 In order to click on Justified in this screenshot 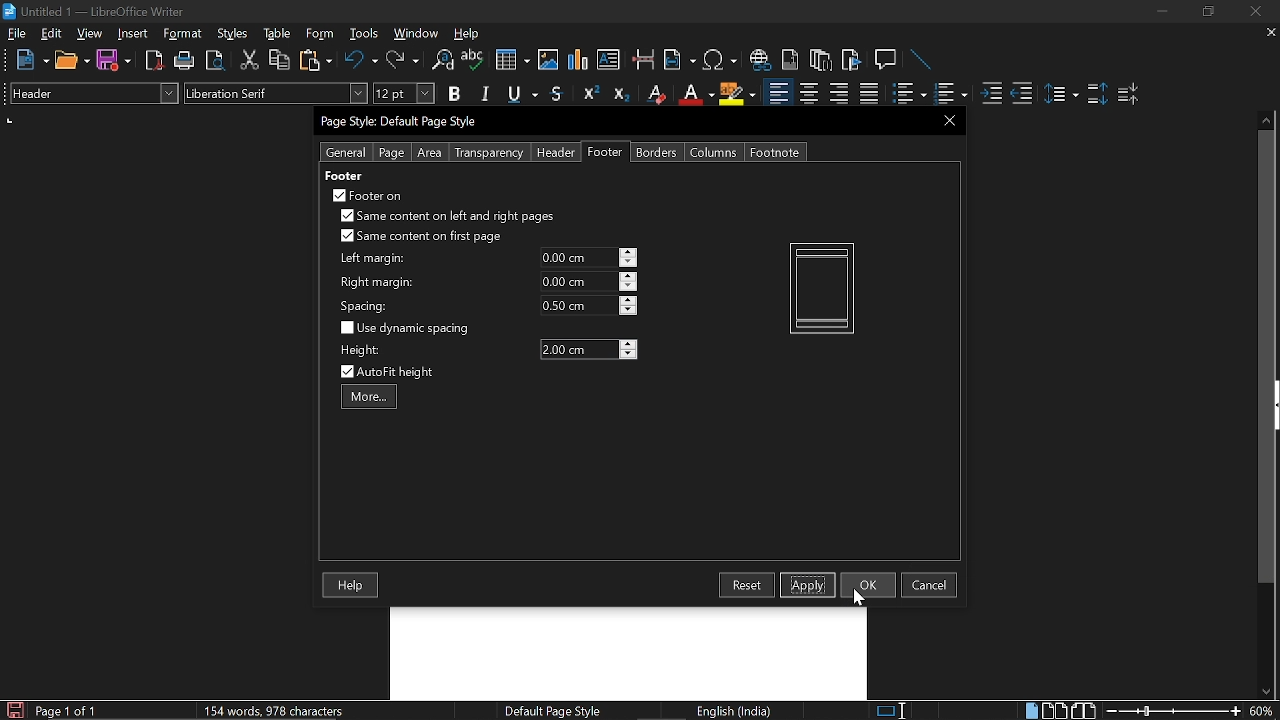, I will do `click(870, 94)`.